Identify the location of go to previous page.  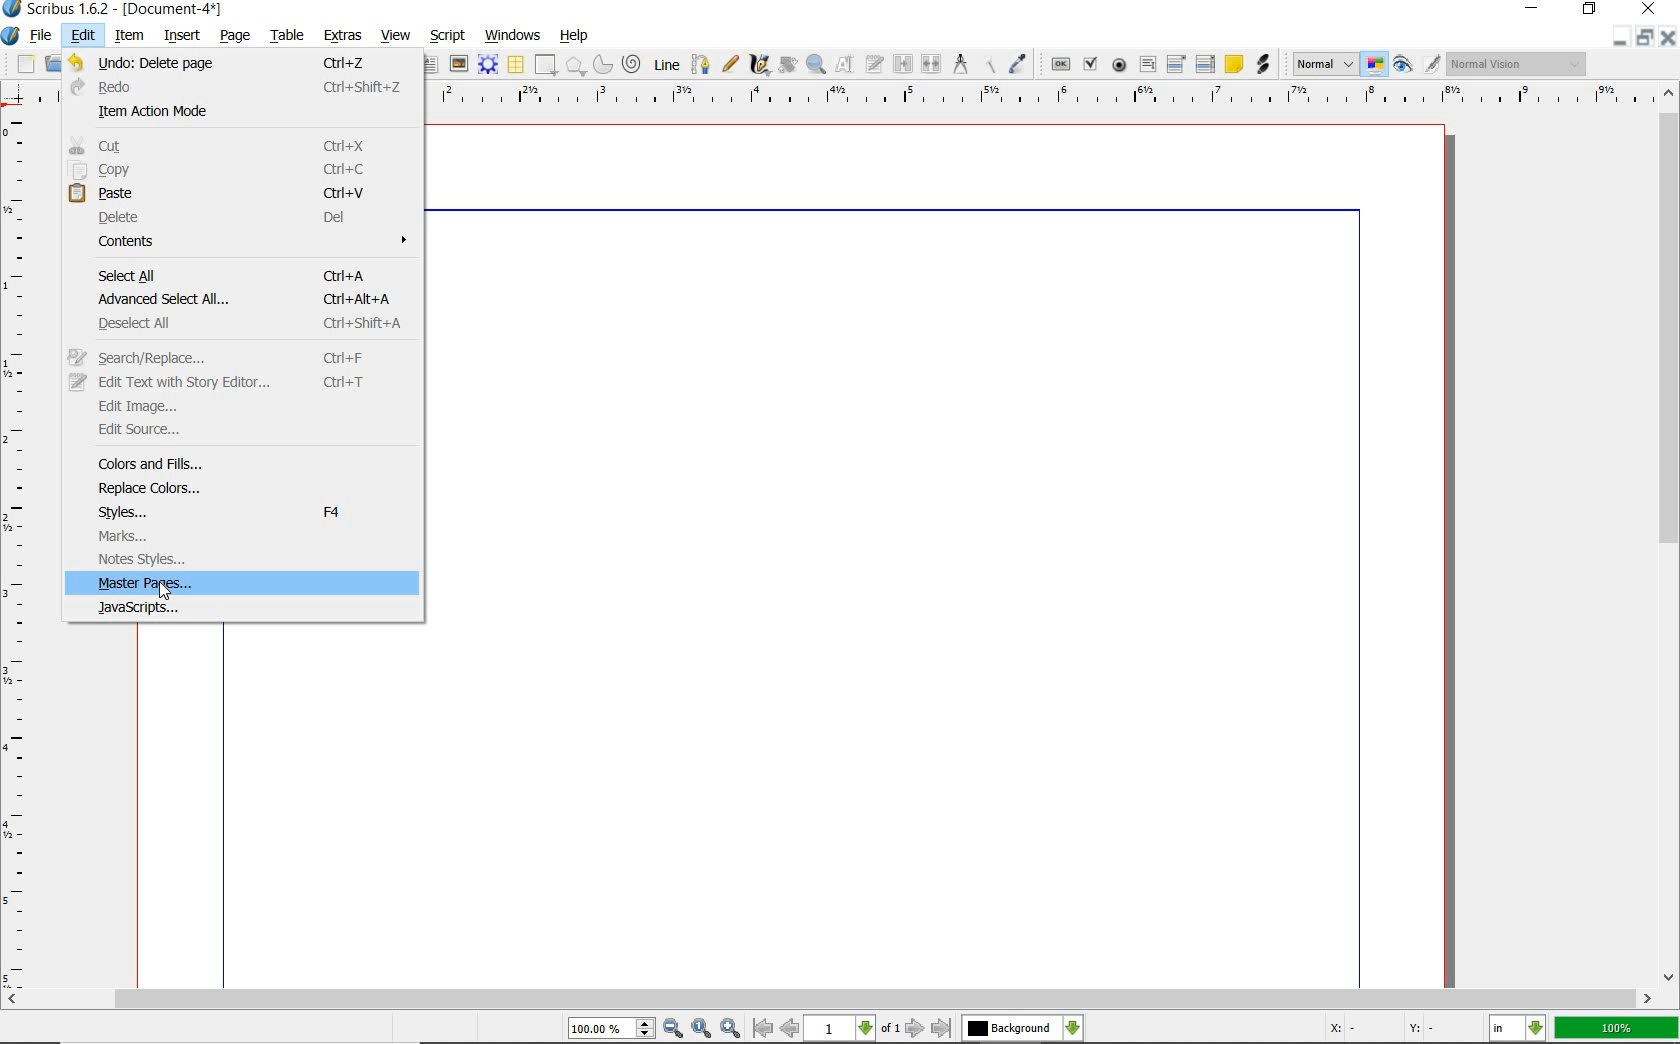
(792, 1029).